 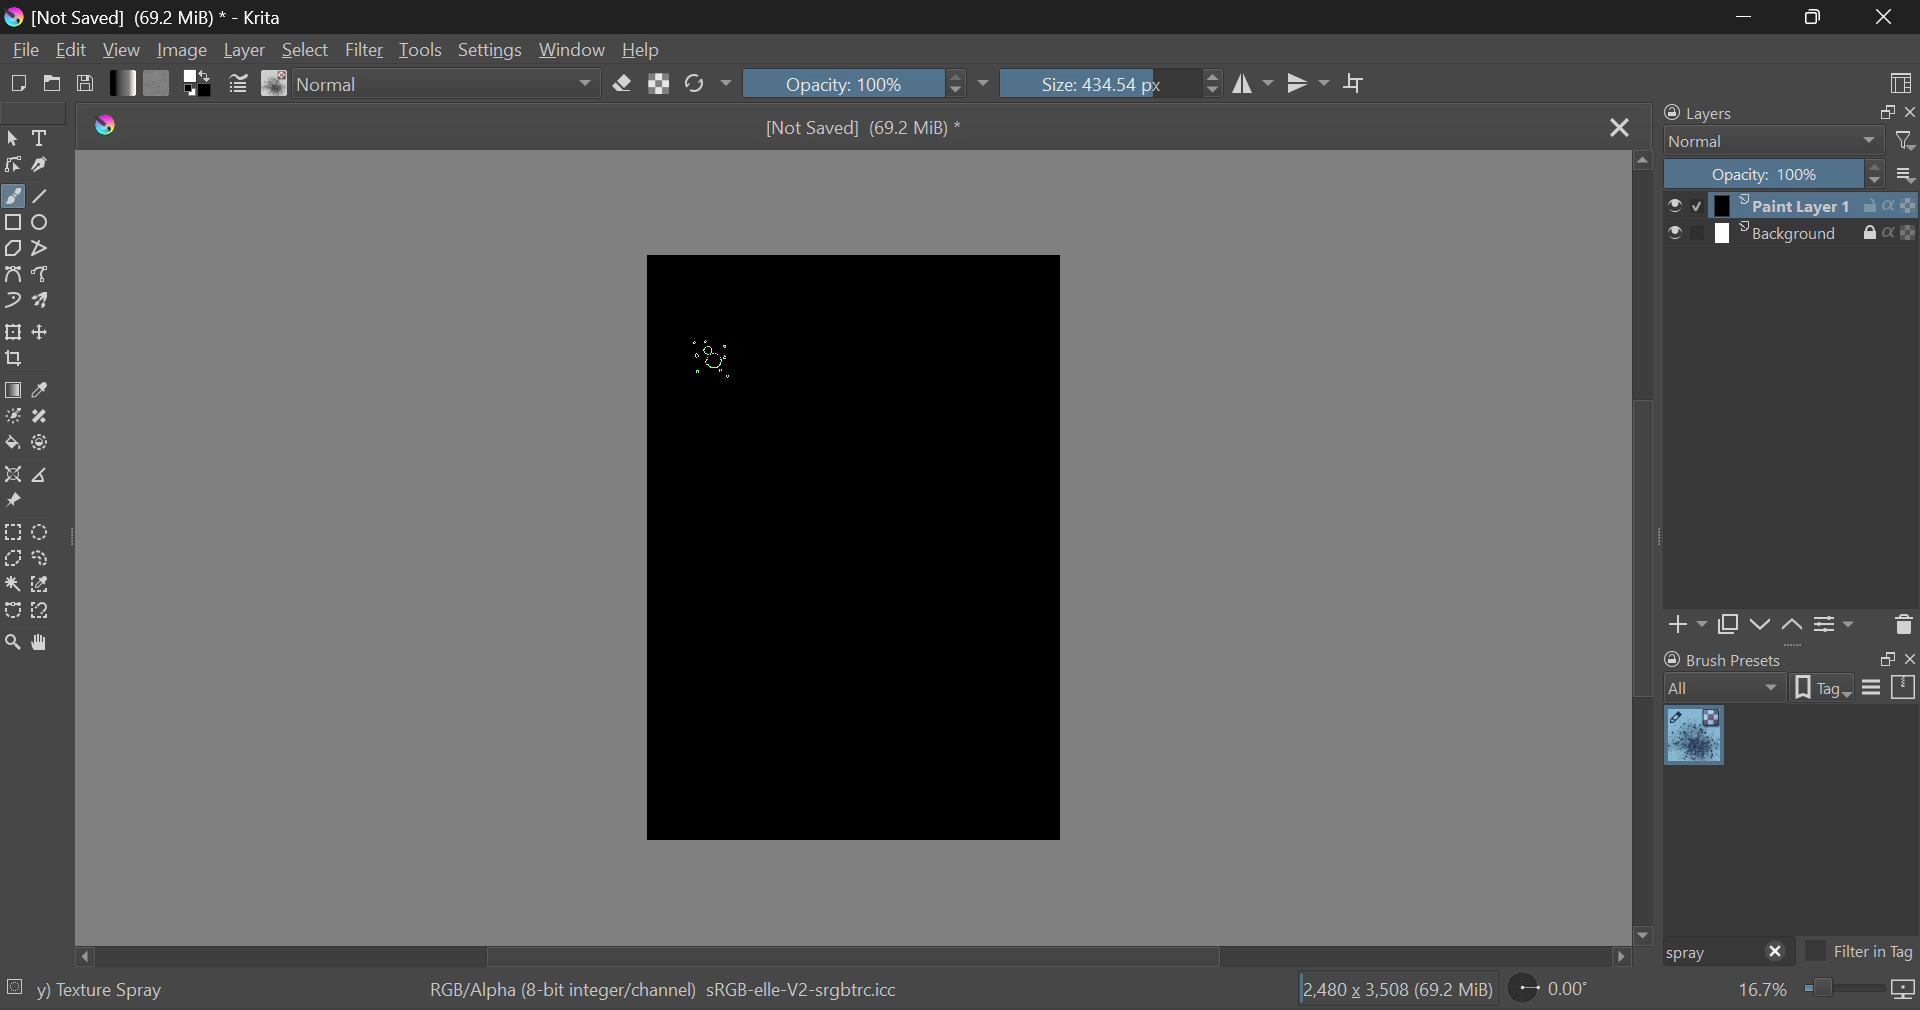 I want to click on Crop Layer, so click(x=16, y=360).